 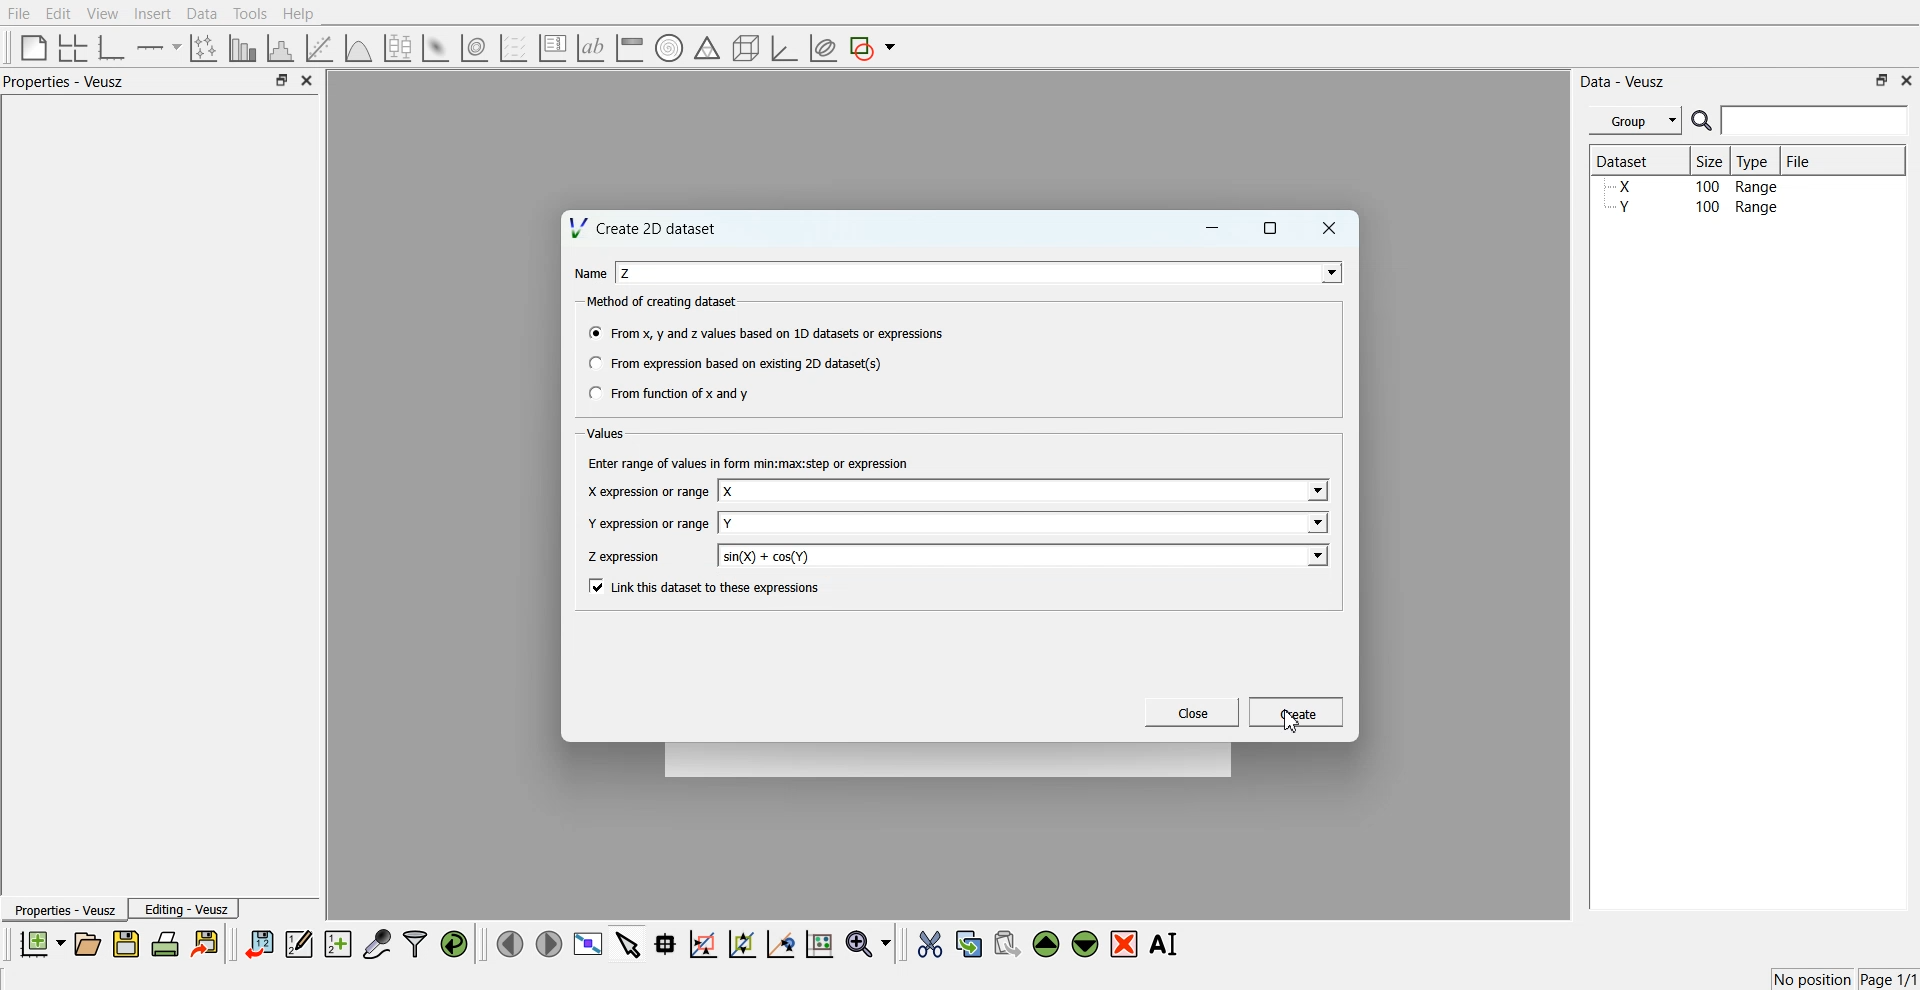 What do you see at coordinates (73, 49) in the screenshot?
I see `Arrange graph in grid` at bounding box center [73, 49].